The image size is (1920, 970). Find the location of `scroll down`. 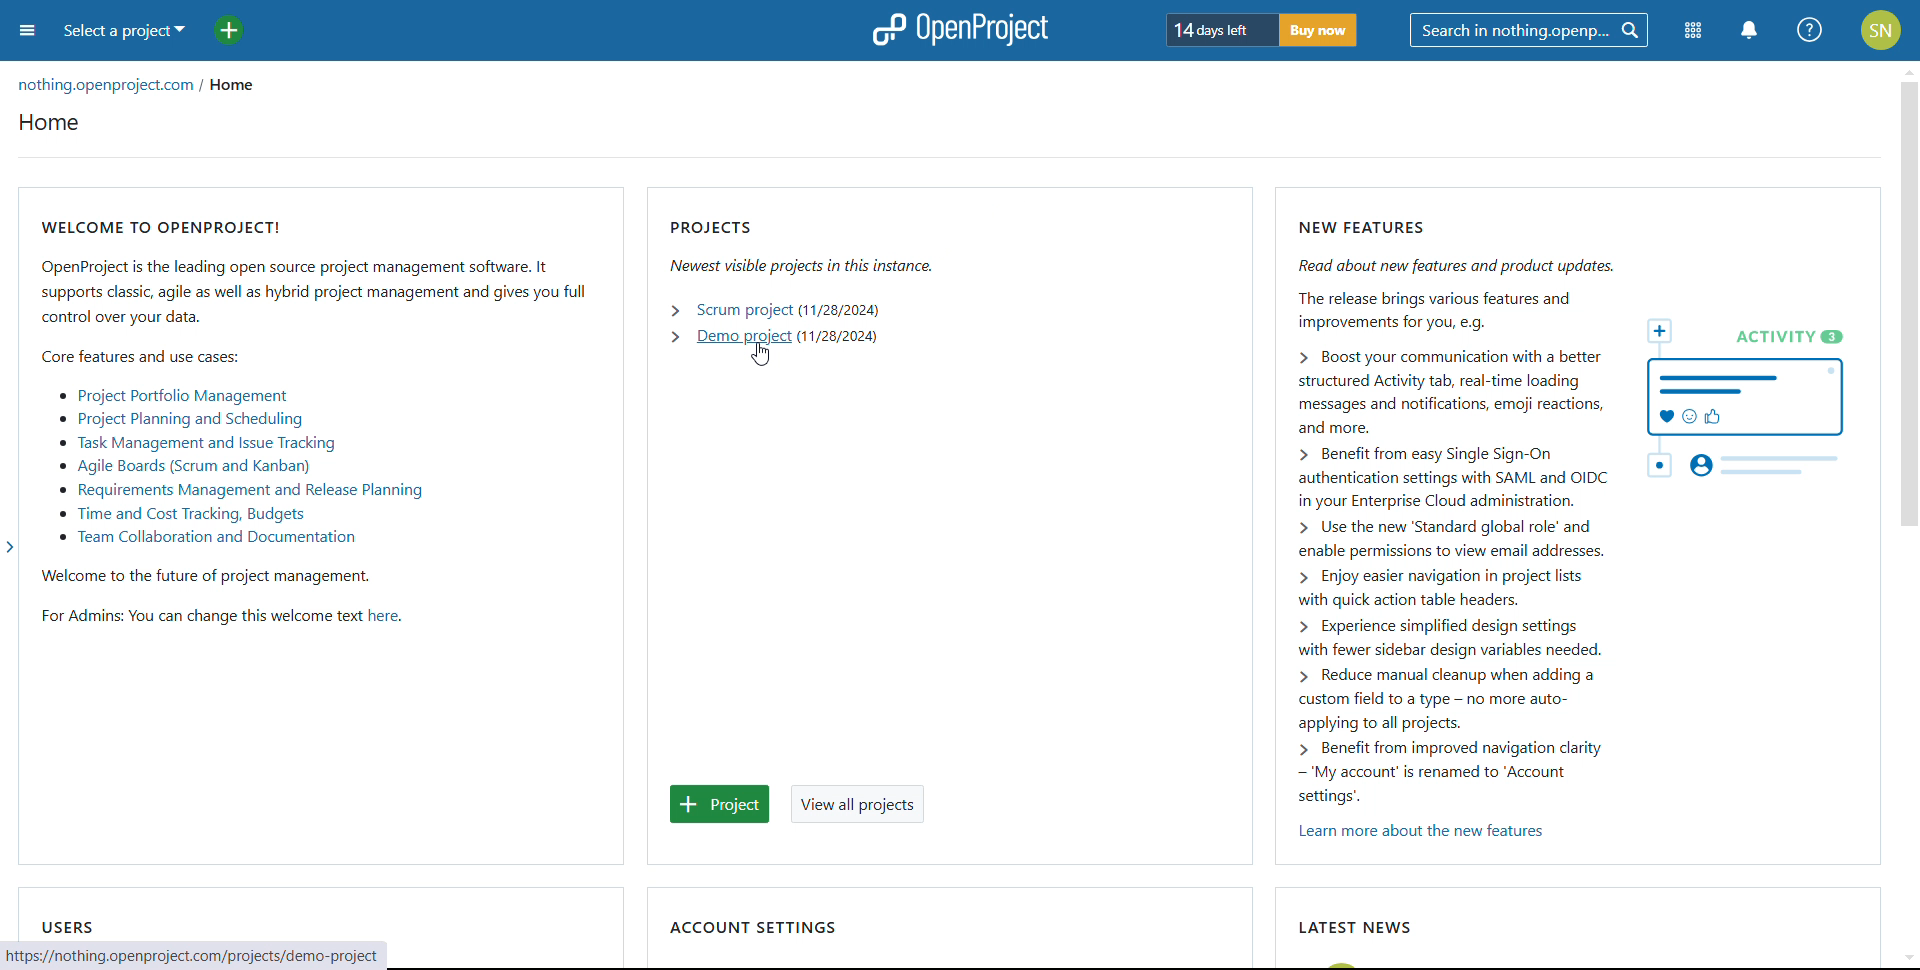

scroll down is located at coordinates (1908, 958).